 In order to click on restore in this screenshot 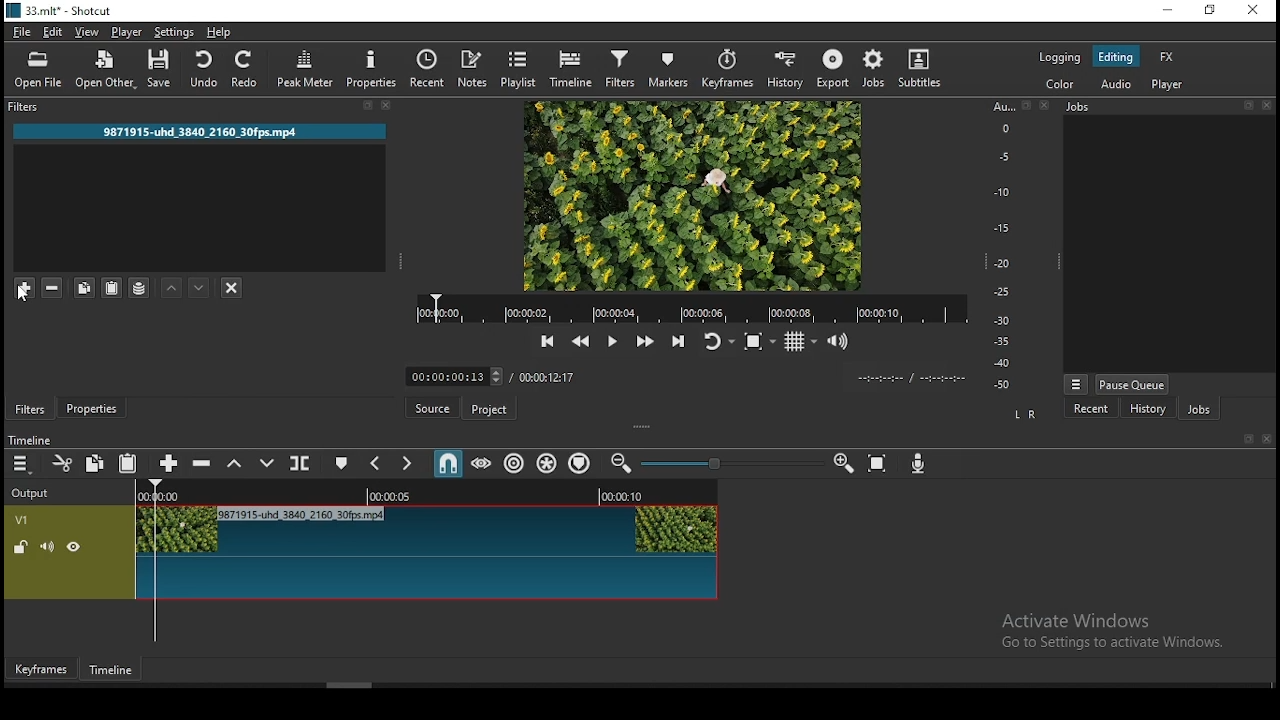, I will do `click(1206, 13)`.